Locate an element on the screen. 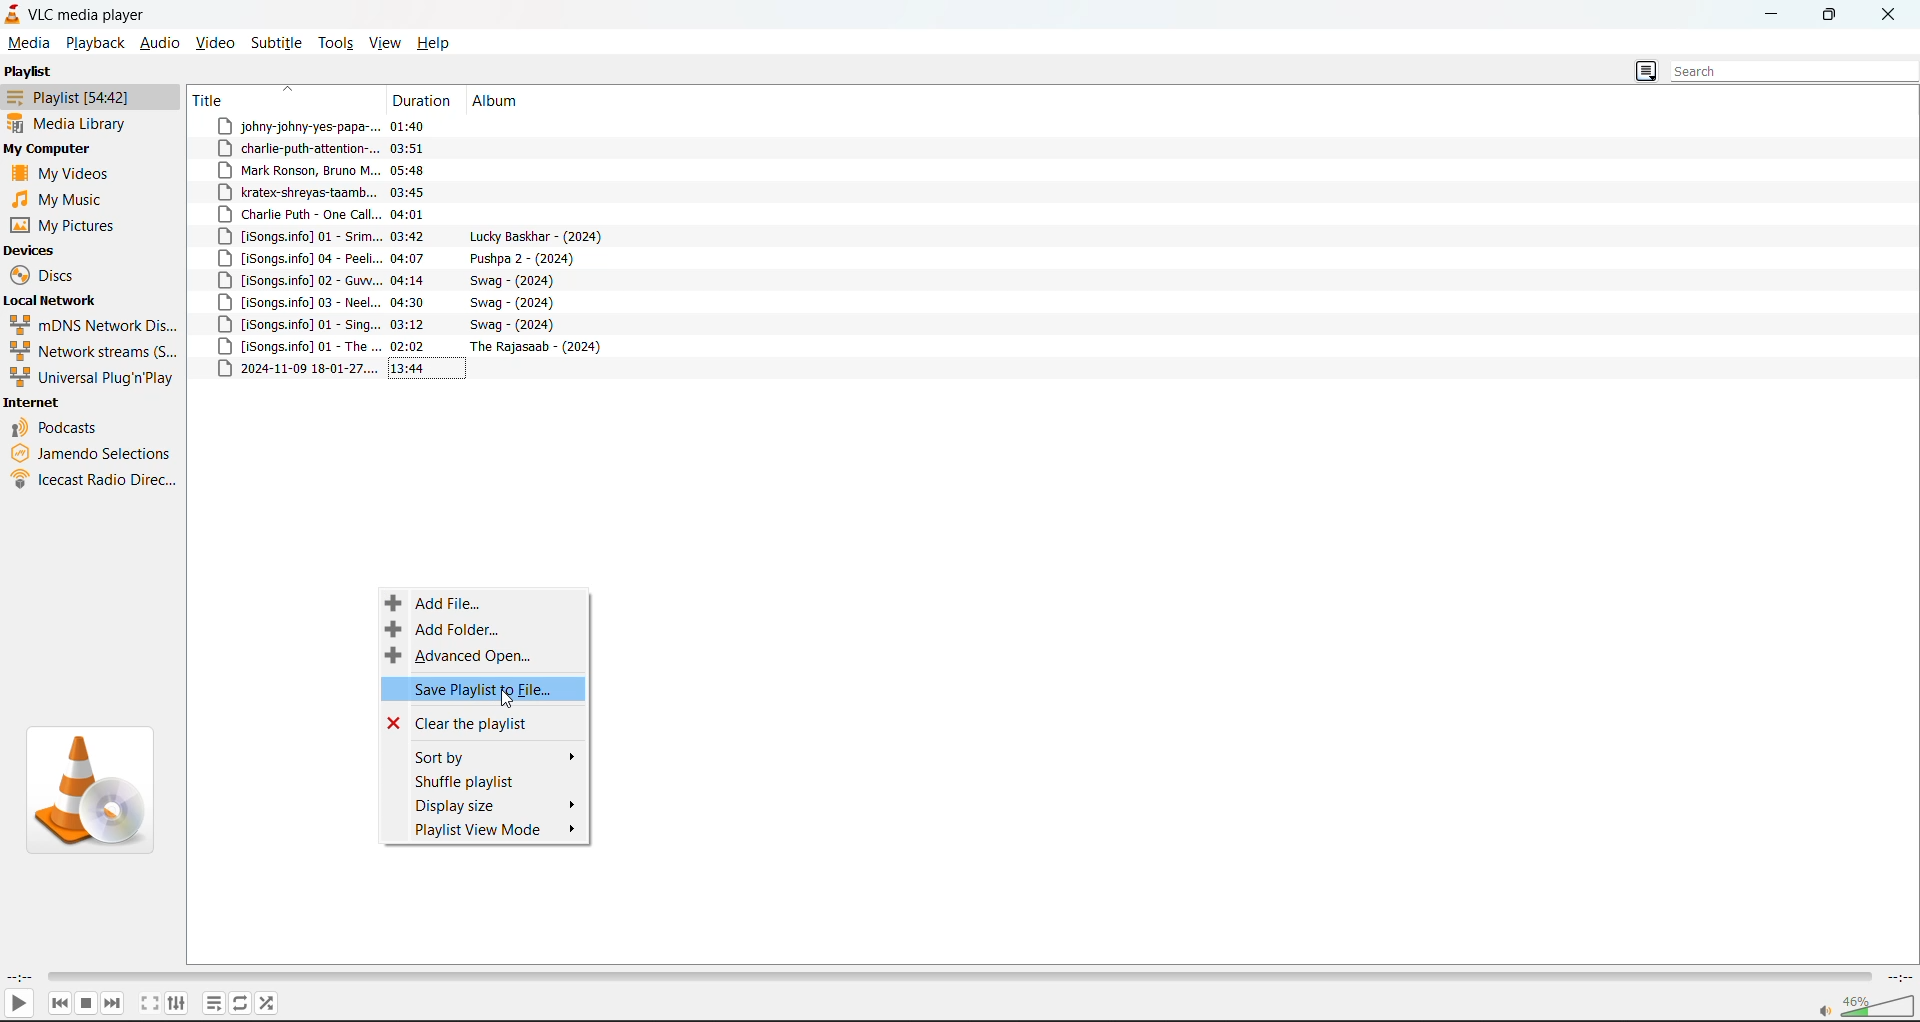 The width and height of the screenshot is (1920, 1022). playlist is located at coordinates (29, 72).